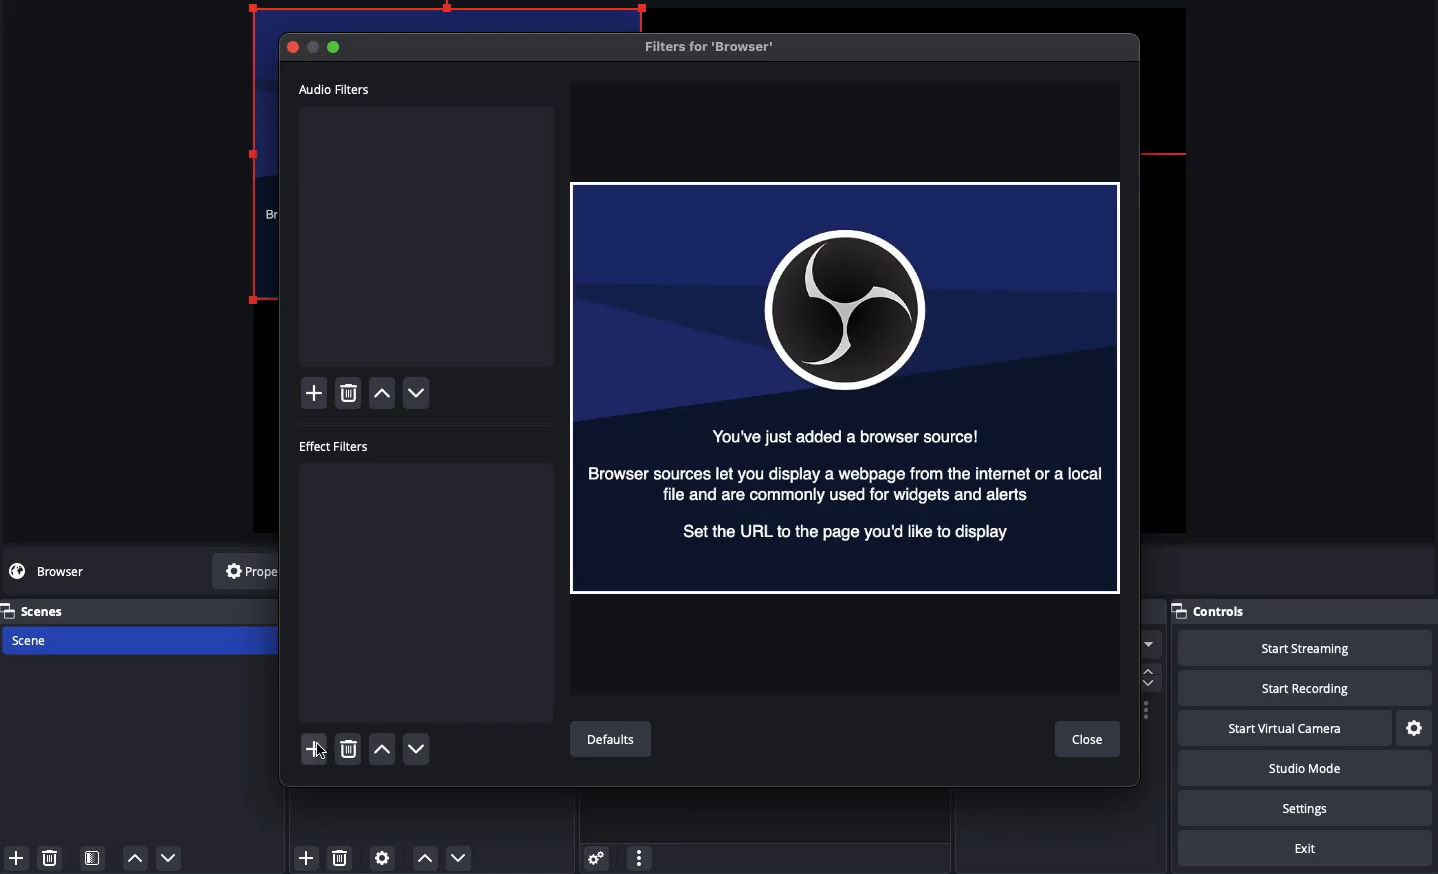 This screenshot has width=1438, height=874. What do you see at coordinates (325, 759) in the screenshot?
I see `Cursor` at bounding box center [325, 759].